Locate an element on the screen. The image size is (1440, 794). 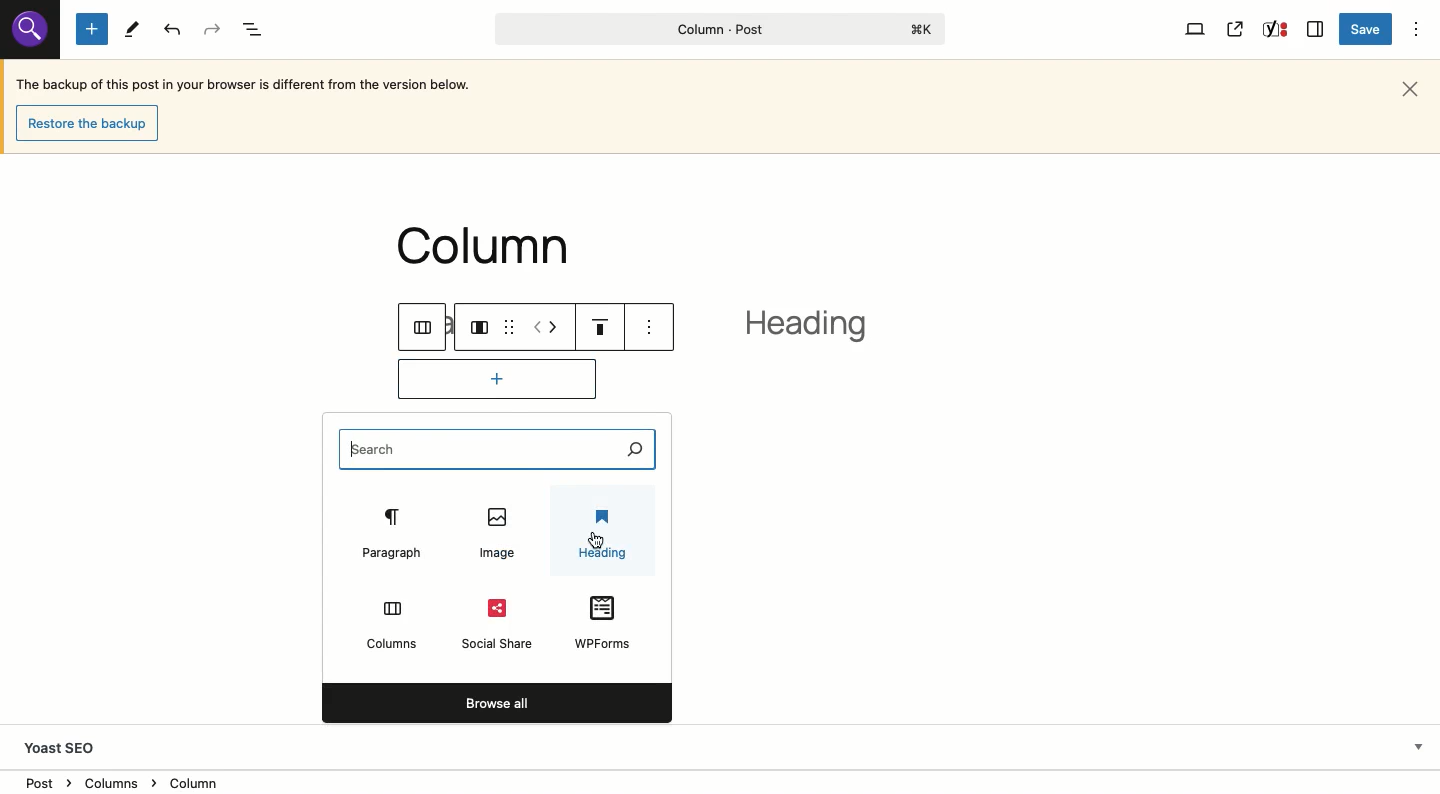
Add new block is located at coordinates (92, 30).